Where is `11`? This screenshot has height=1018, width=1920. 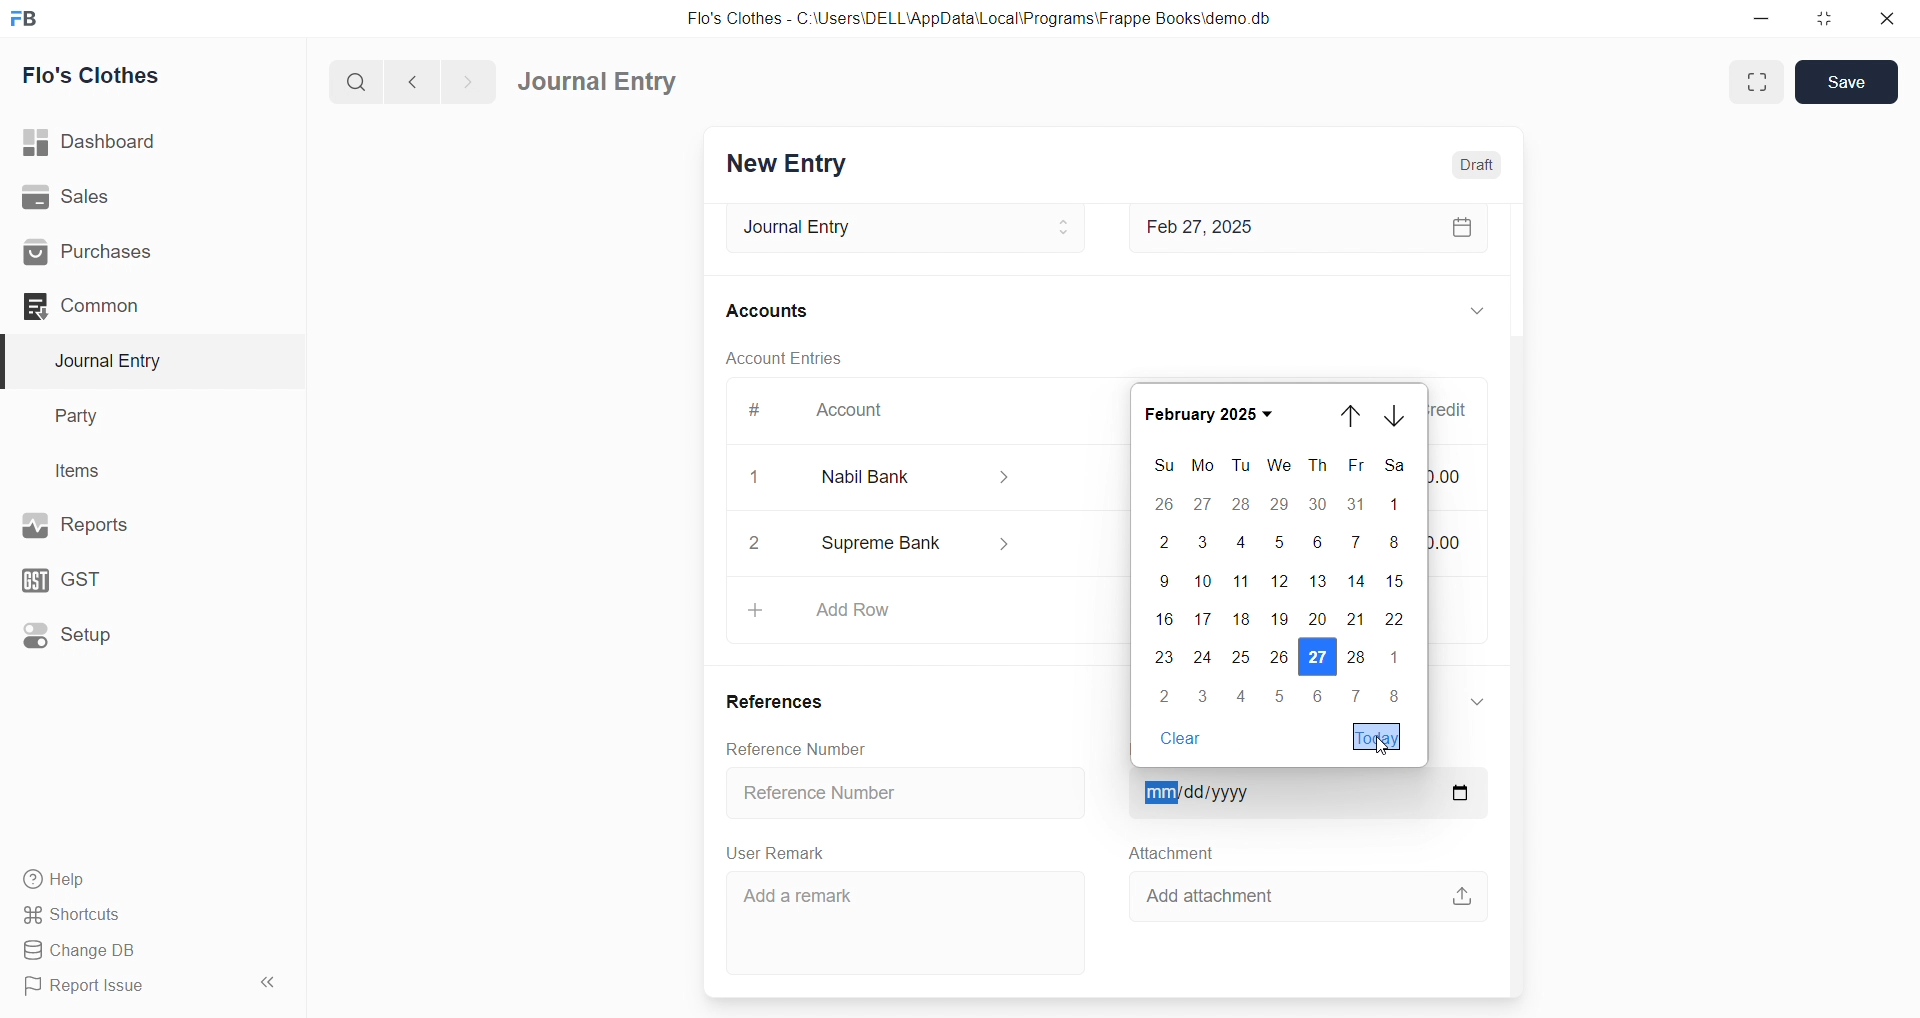
11 is located at coordinates (1240, 580).